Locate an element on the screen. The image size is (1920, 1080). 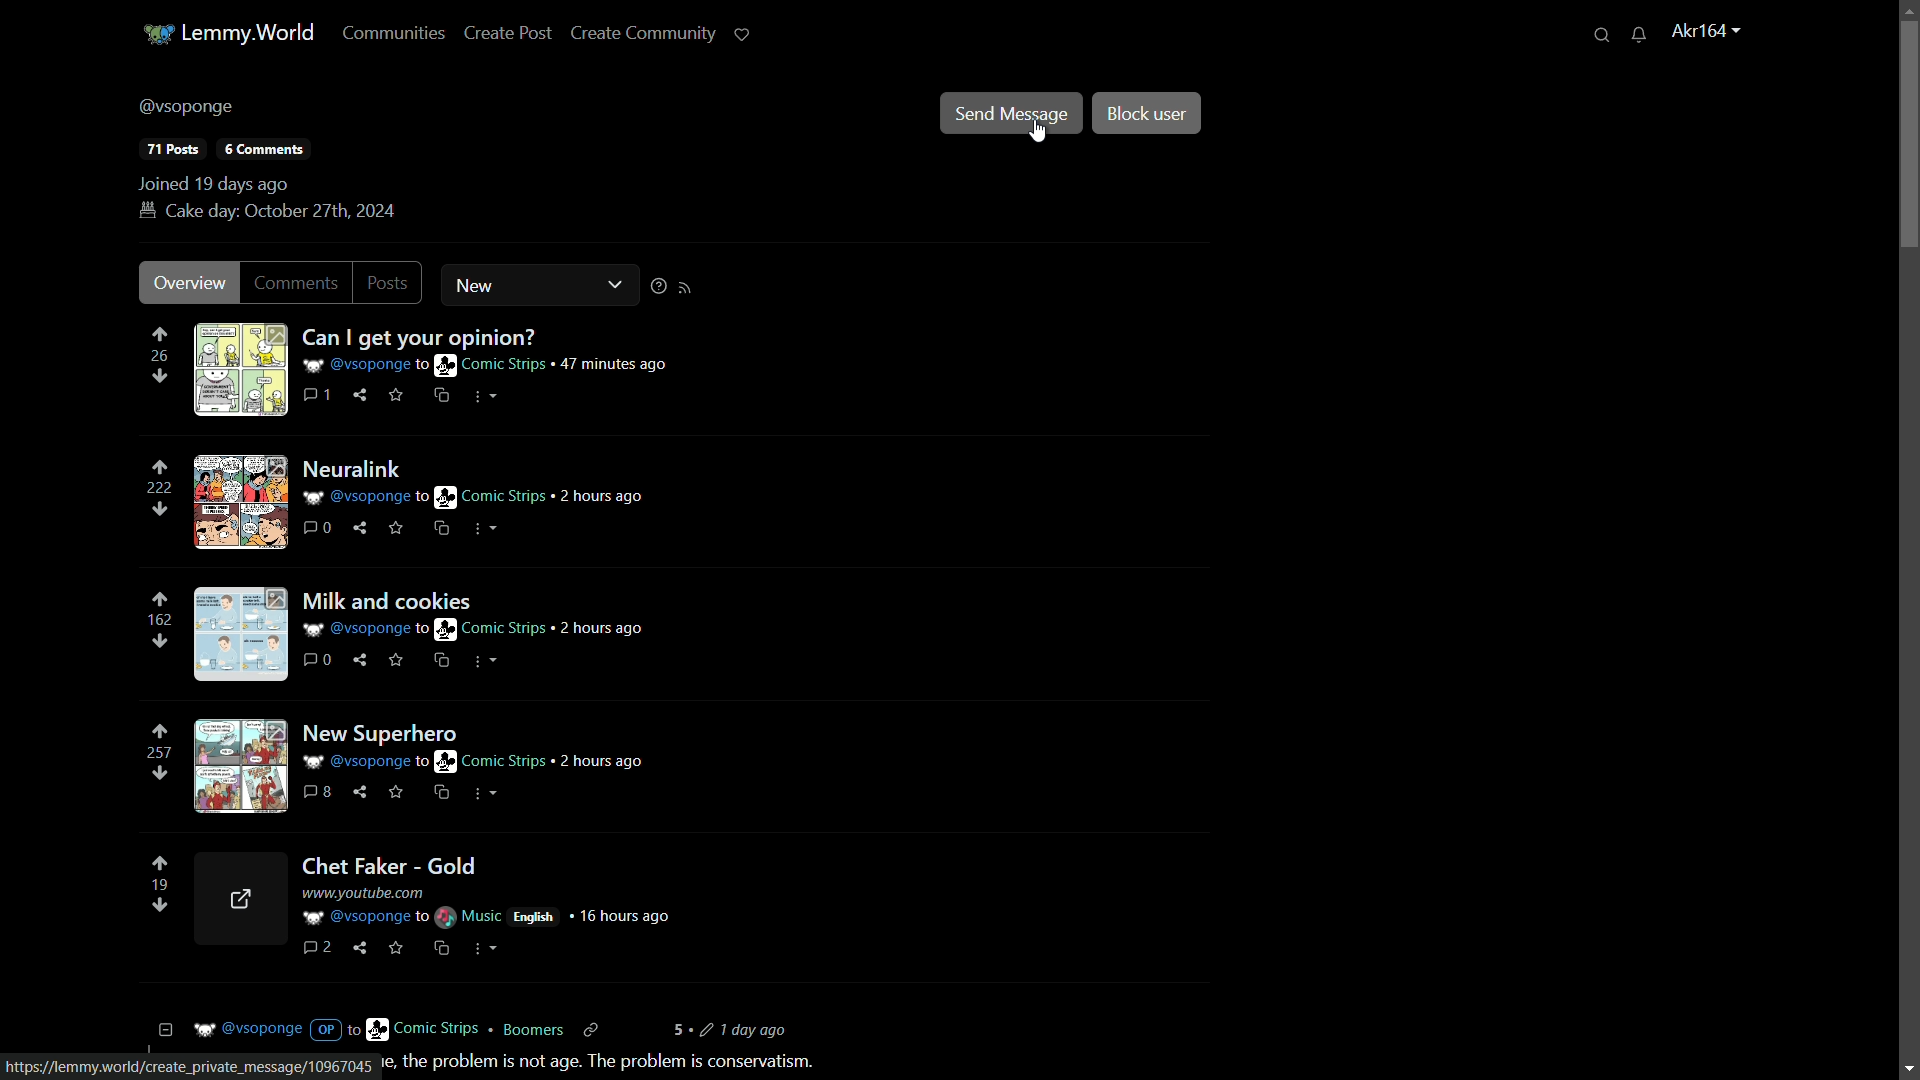
save is located at coordinates (399, 527).